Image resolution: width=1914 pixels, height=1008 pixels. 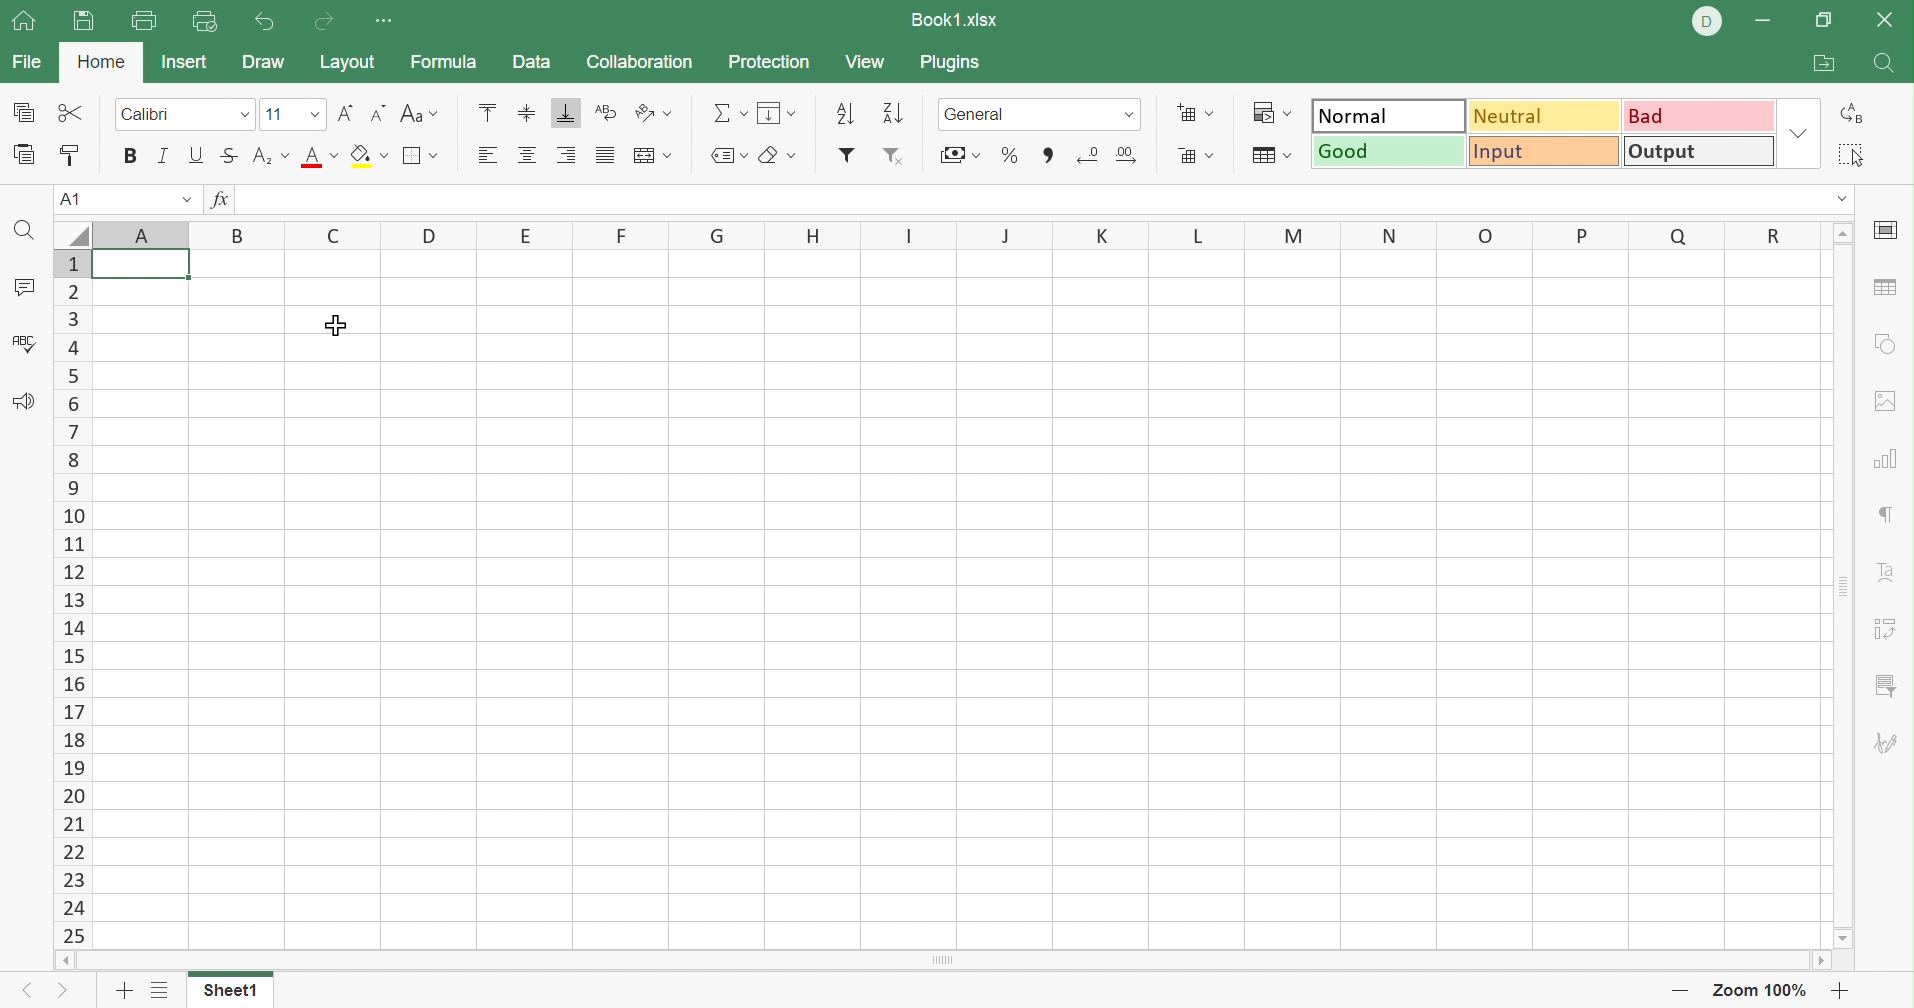 What do you see at coordinates (849, 157) in the screenshot?
I see `Filter` at bounding box center [849, 157].